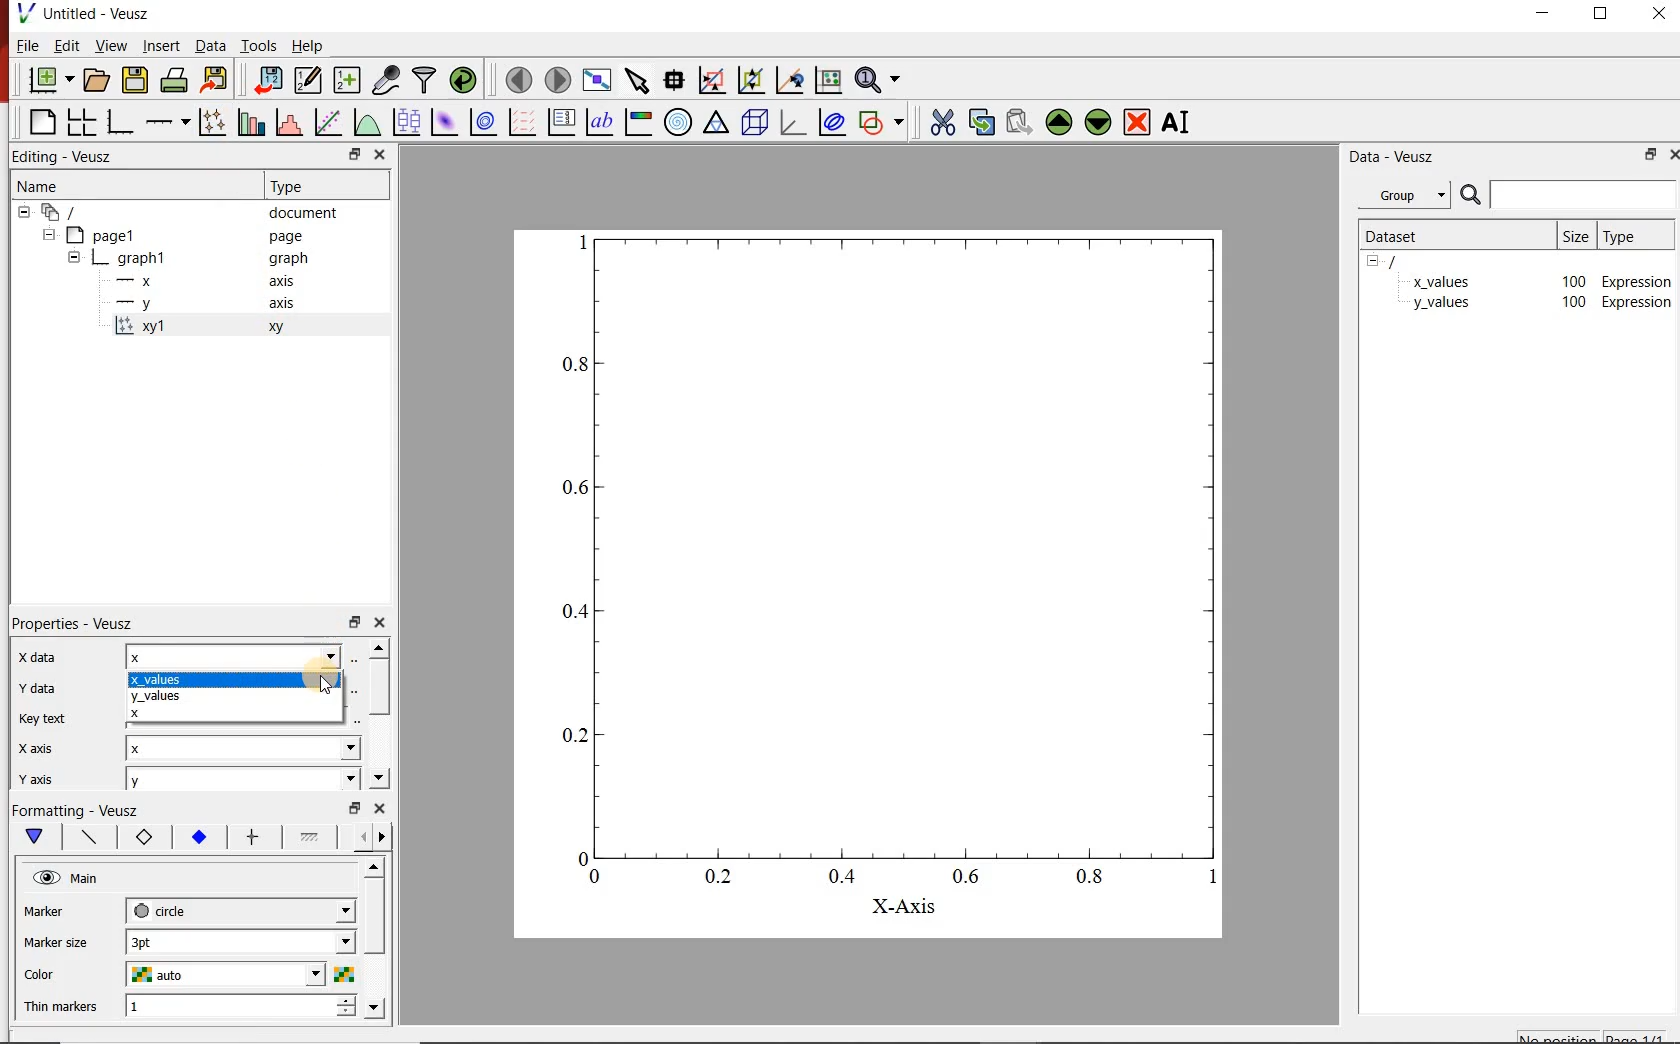 The width and height of the screenshot is (1680, 1044). Describe the element at coordinates (61, 1007) in the screenshot. I see `Thin markers` at that location.